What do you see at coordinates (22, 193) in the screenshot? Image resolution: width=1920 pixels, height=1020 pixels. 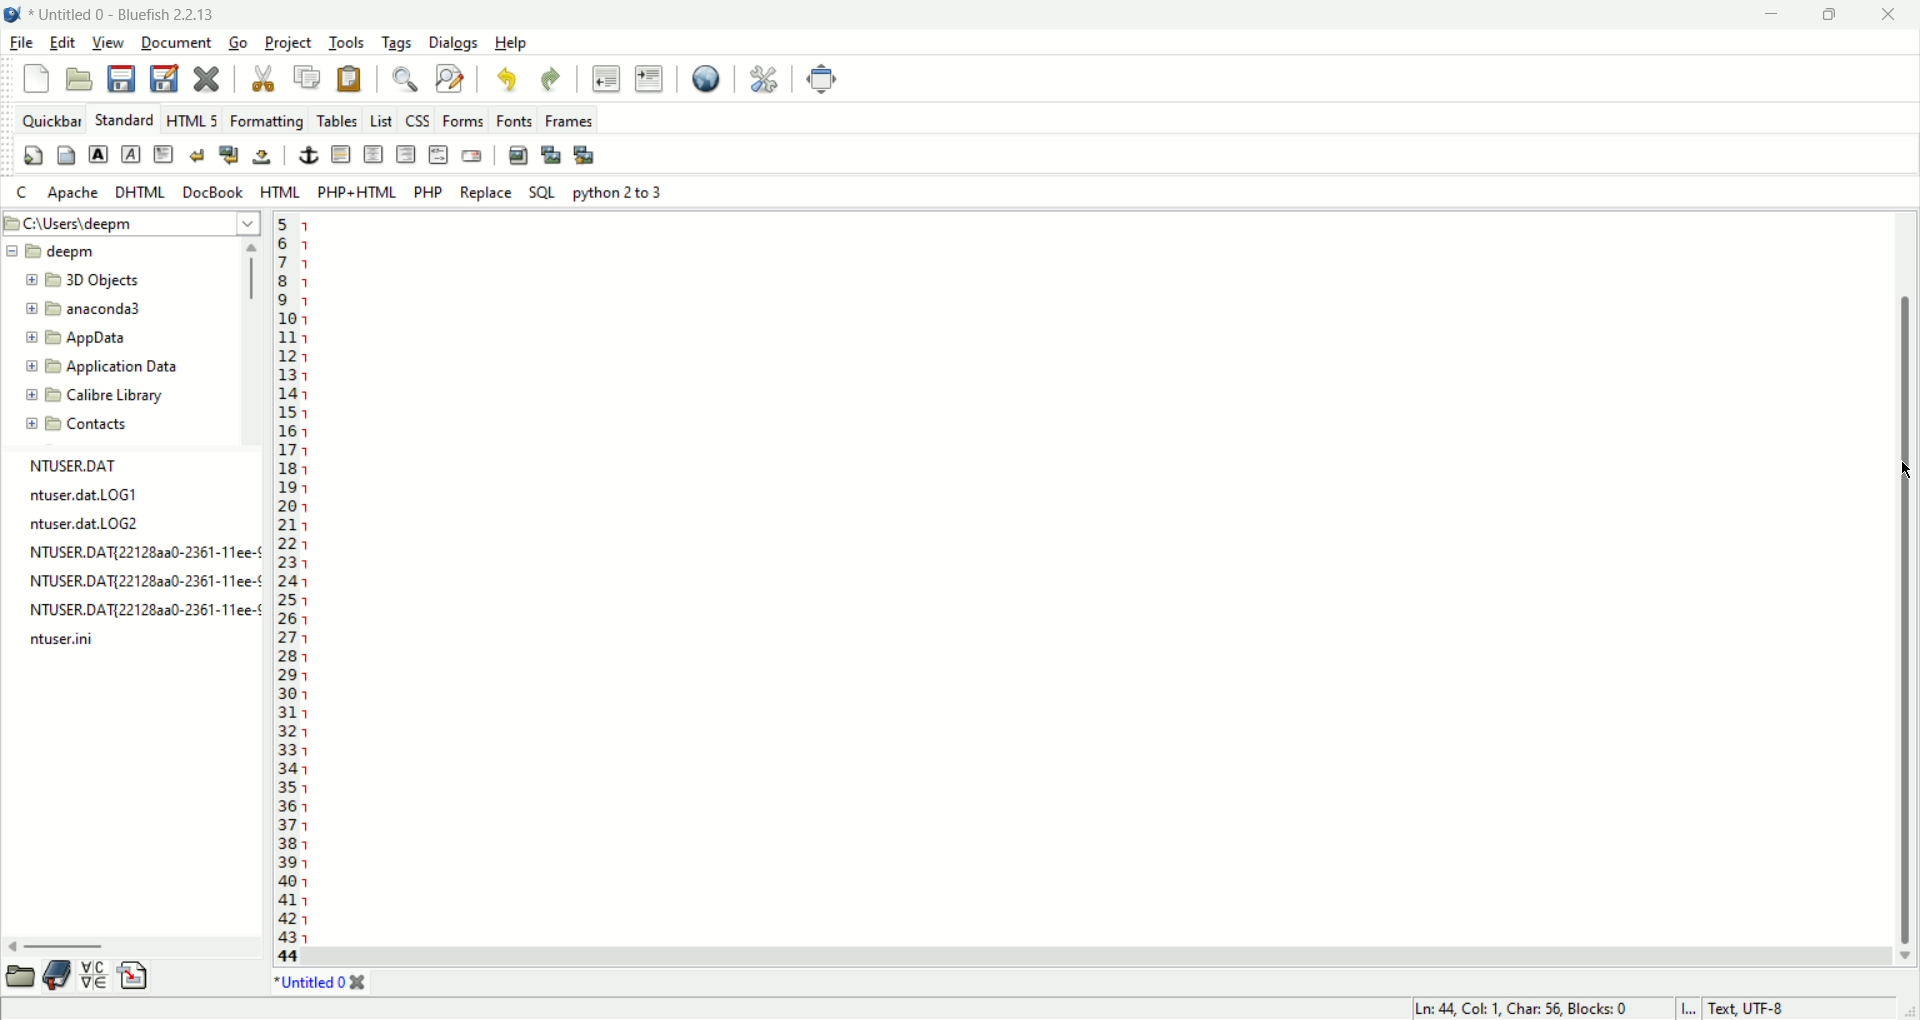 I see `C` at bounding box center [22, 193].